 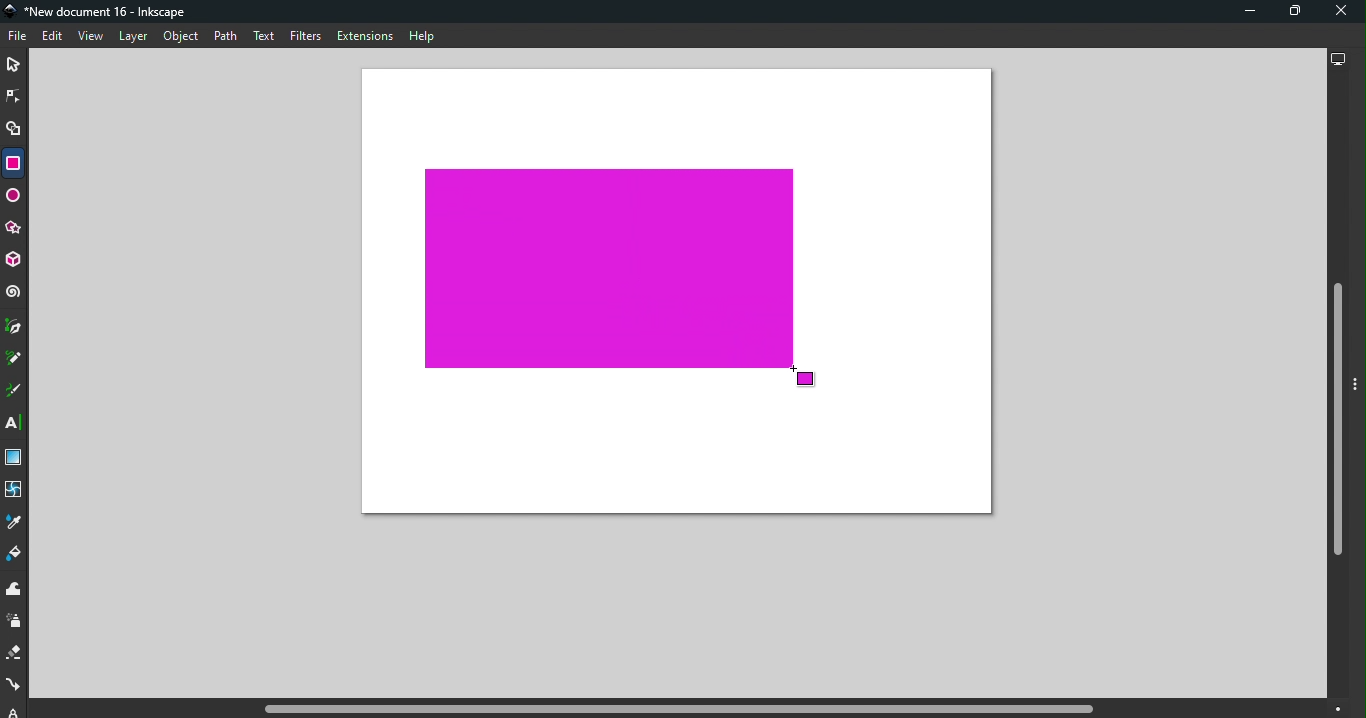 What do you see at coordinates (16, 423) in the screenshot?
I see `Text tool` at bounding box center [16, 423].